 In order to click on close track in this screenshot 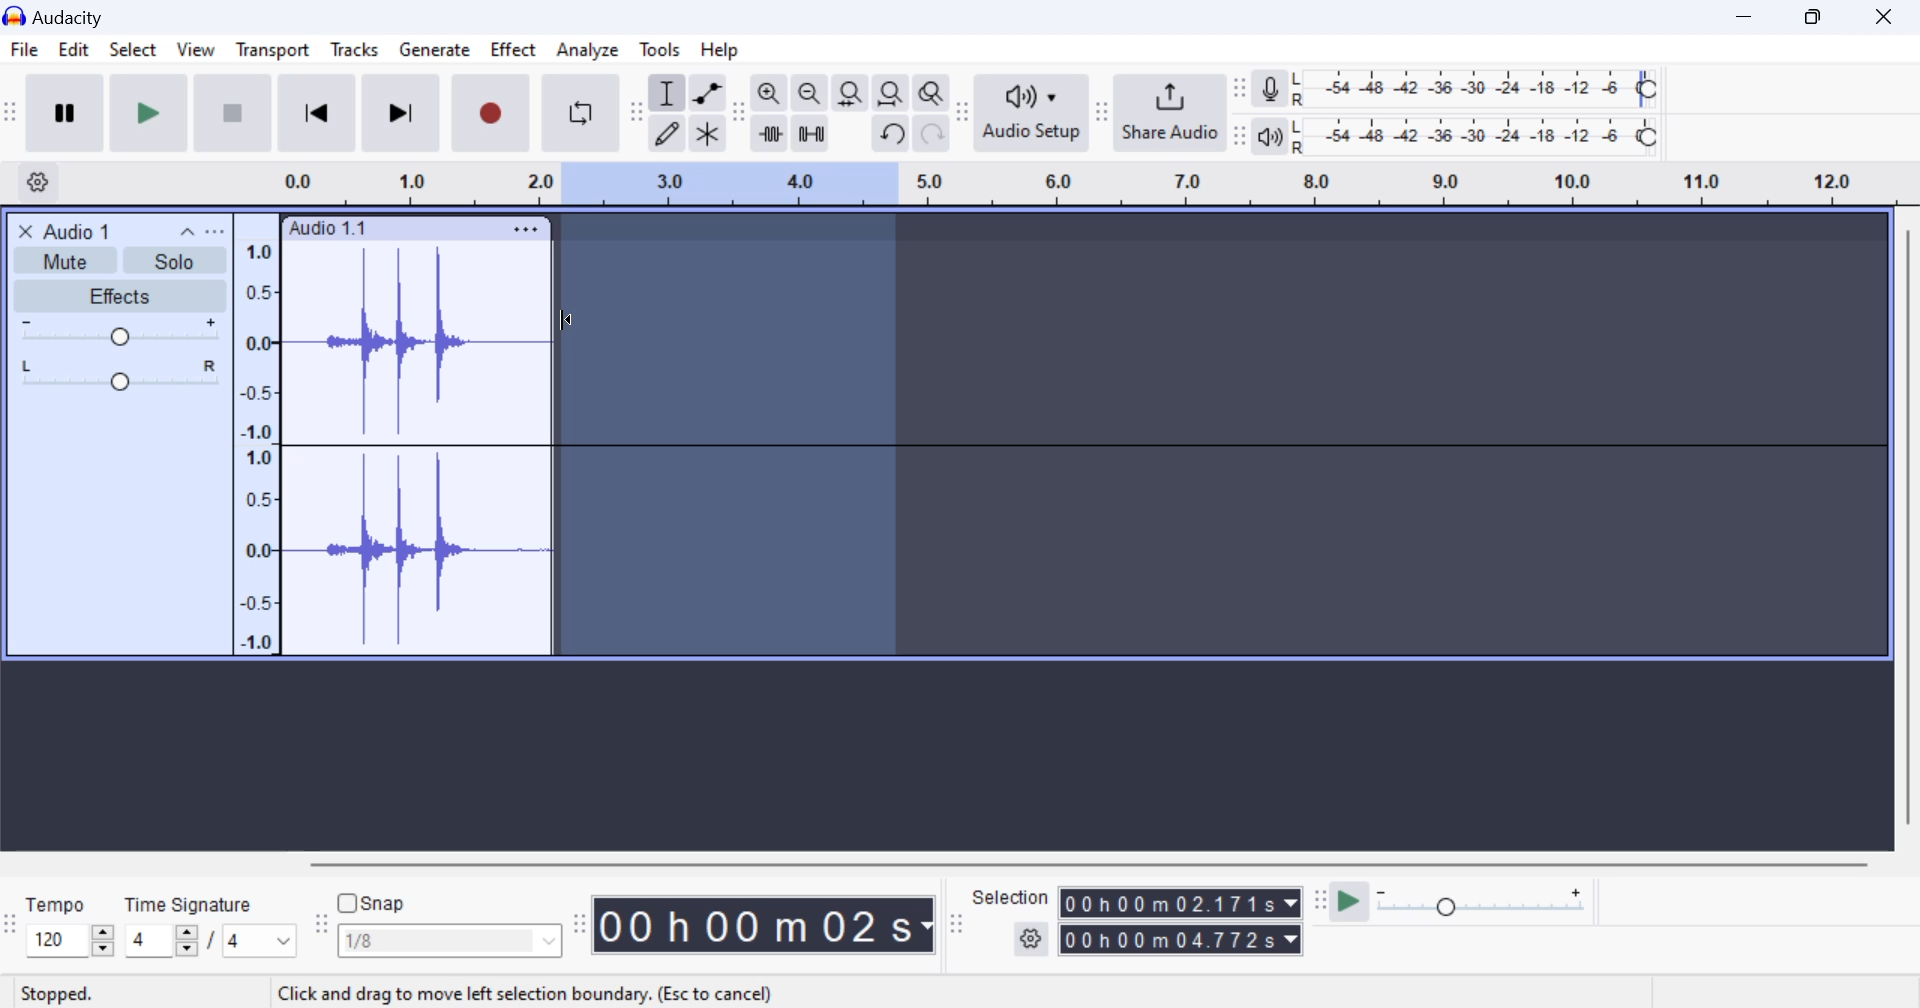, I will do `click(26, 230)`.